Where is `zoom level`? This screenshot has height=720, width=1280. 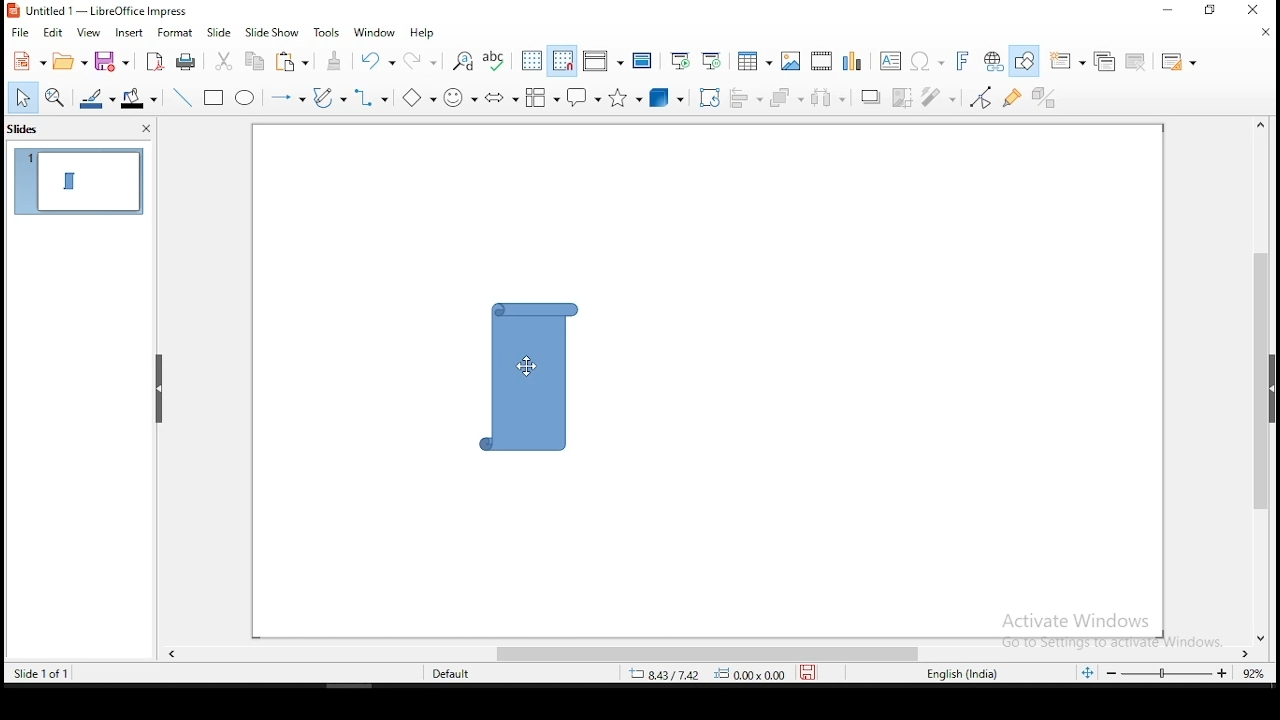
zoom level is located at coordinates (1251, 672).